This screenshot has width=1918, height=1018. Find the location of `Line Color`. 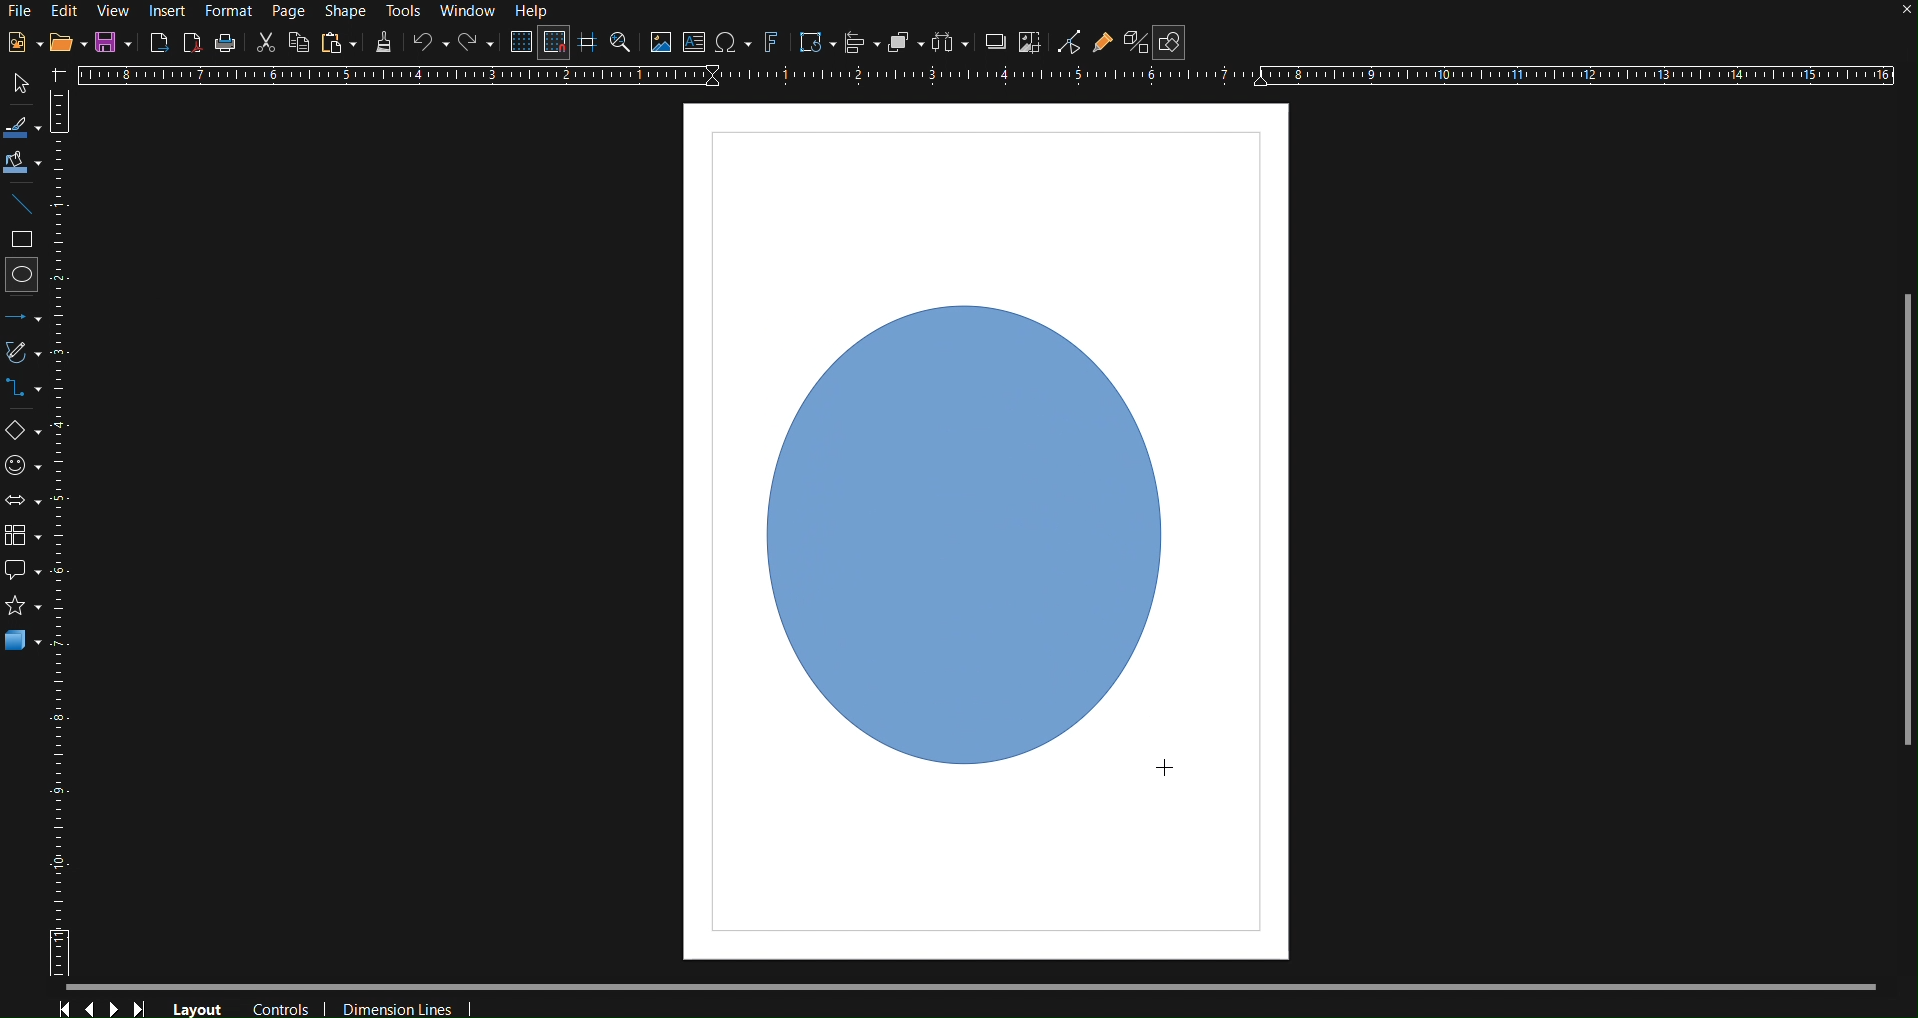

Line Color is located at coordinates (22, 126).